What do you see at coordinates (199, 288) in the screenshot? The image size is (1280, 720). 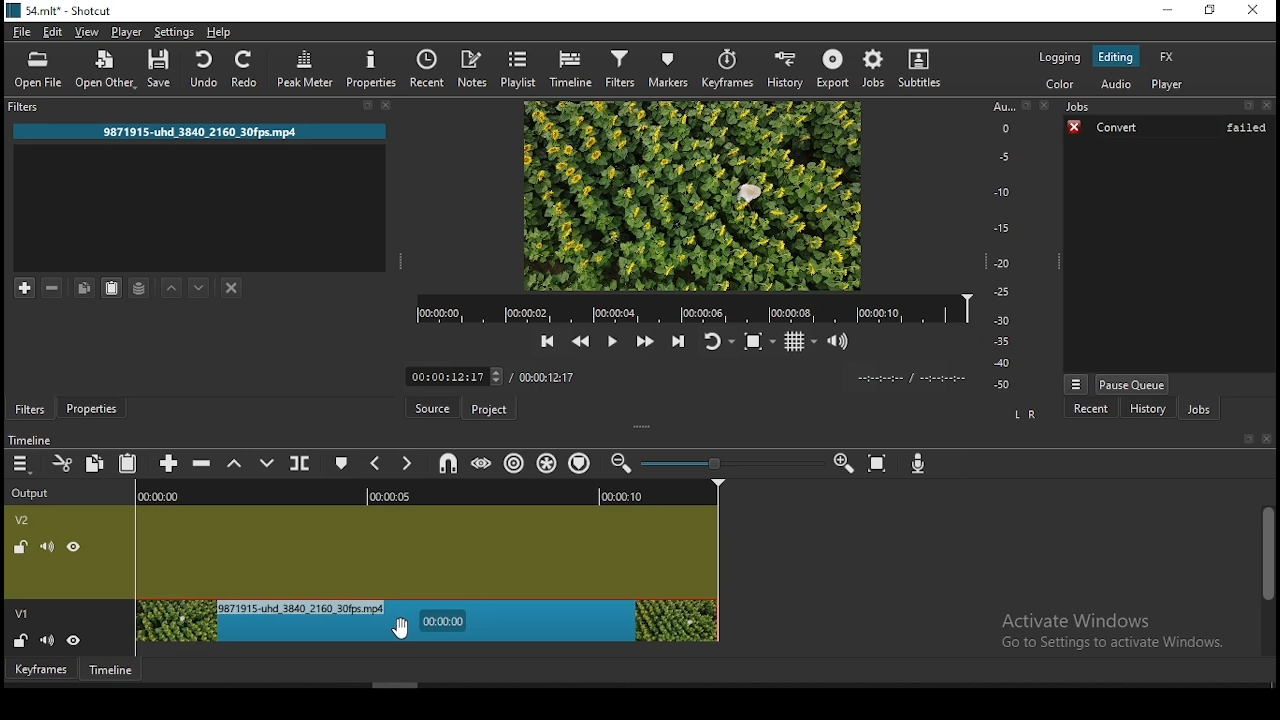 I see `move filter down` at bounding box center [199, 288].